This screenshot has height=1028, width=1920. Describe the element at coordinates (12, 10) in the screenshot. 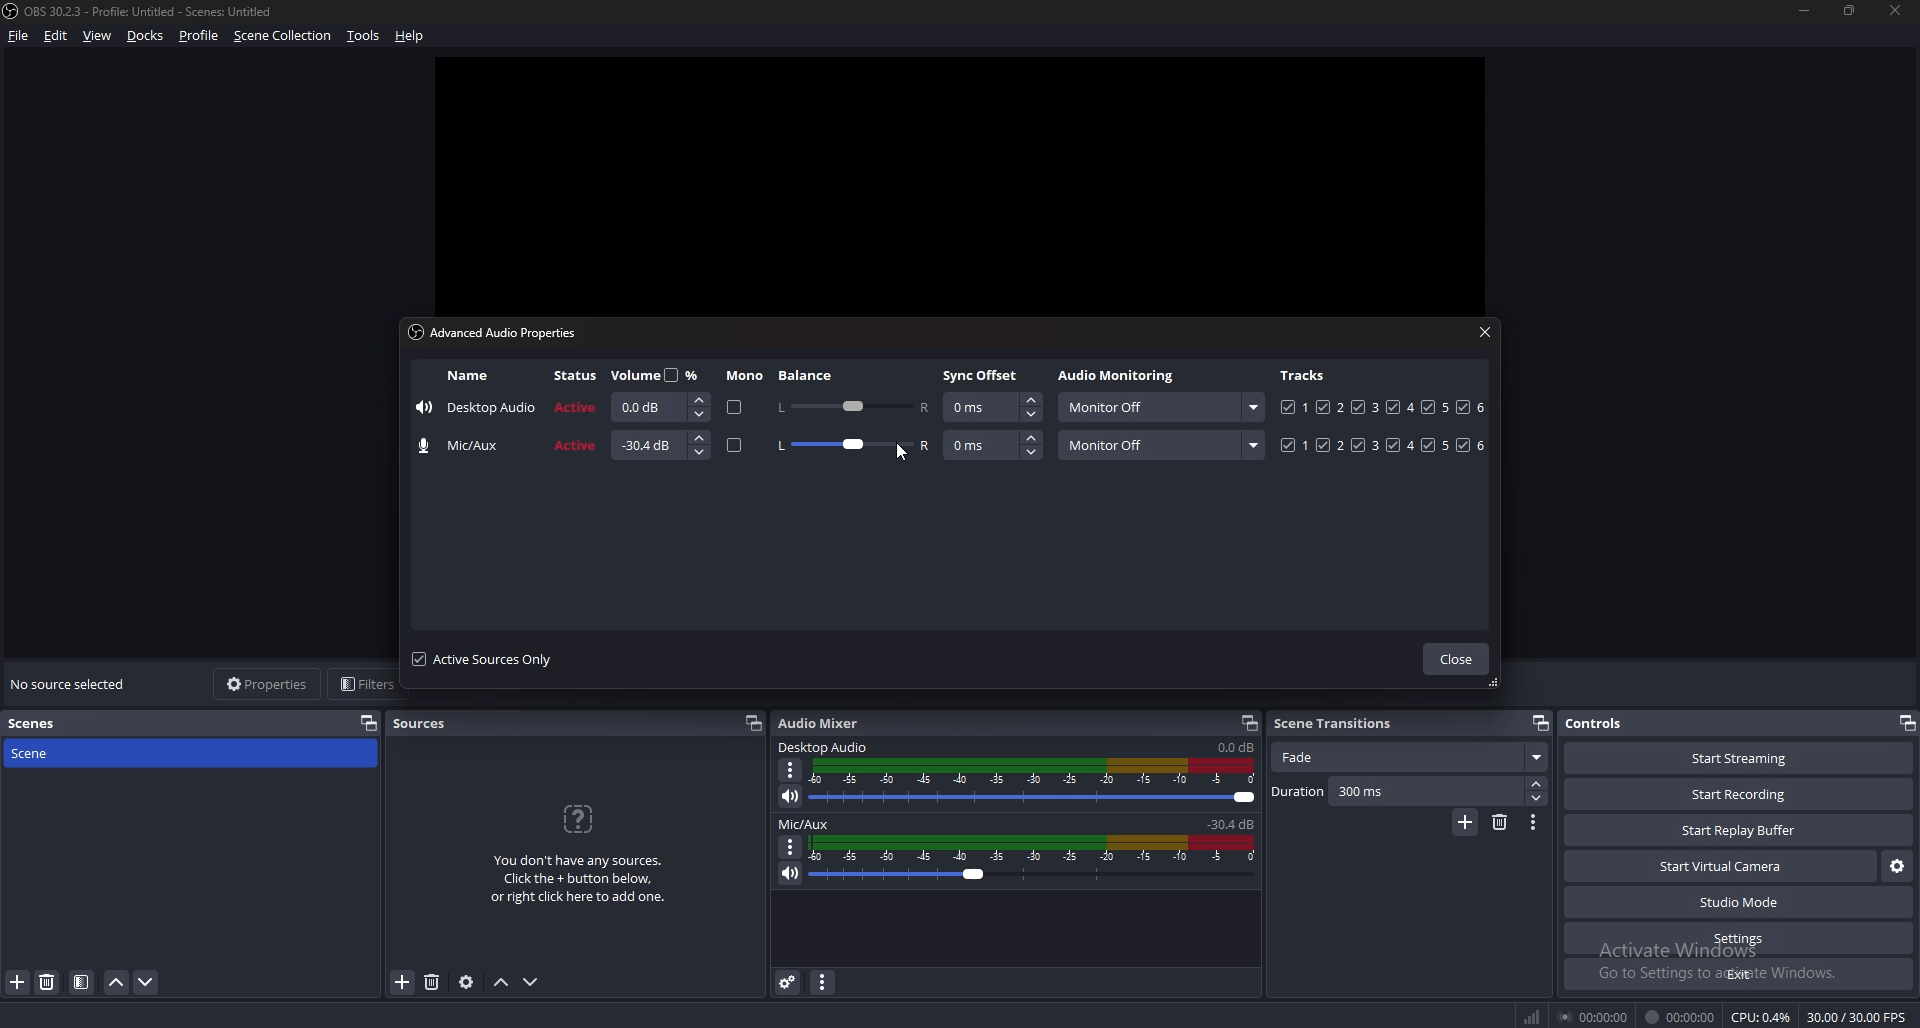

I see `obs logo` at that location.